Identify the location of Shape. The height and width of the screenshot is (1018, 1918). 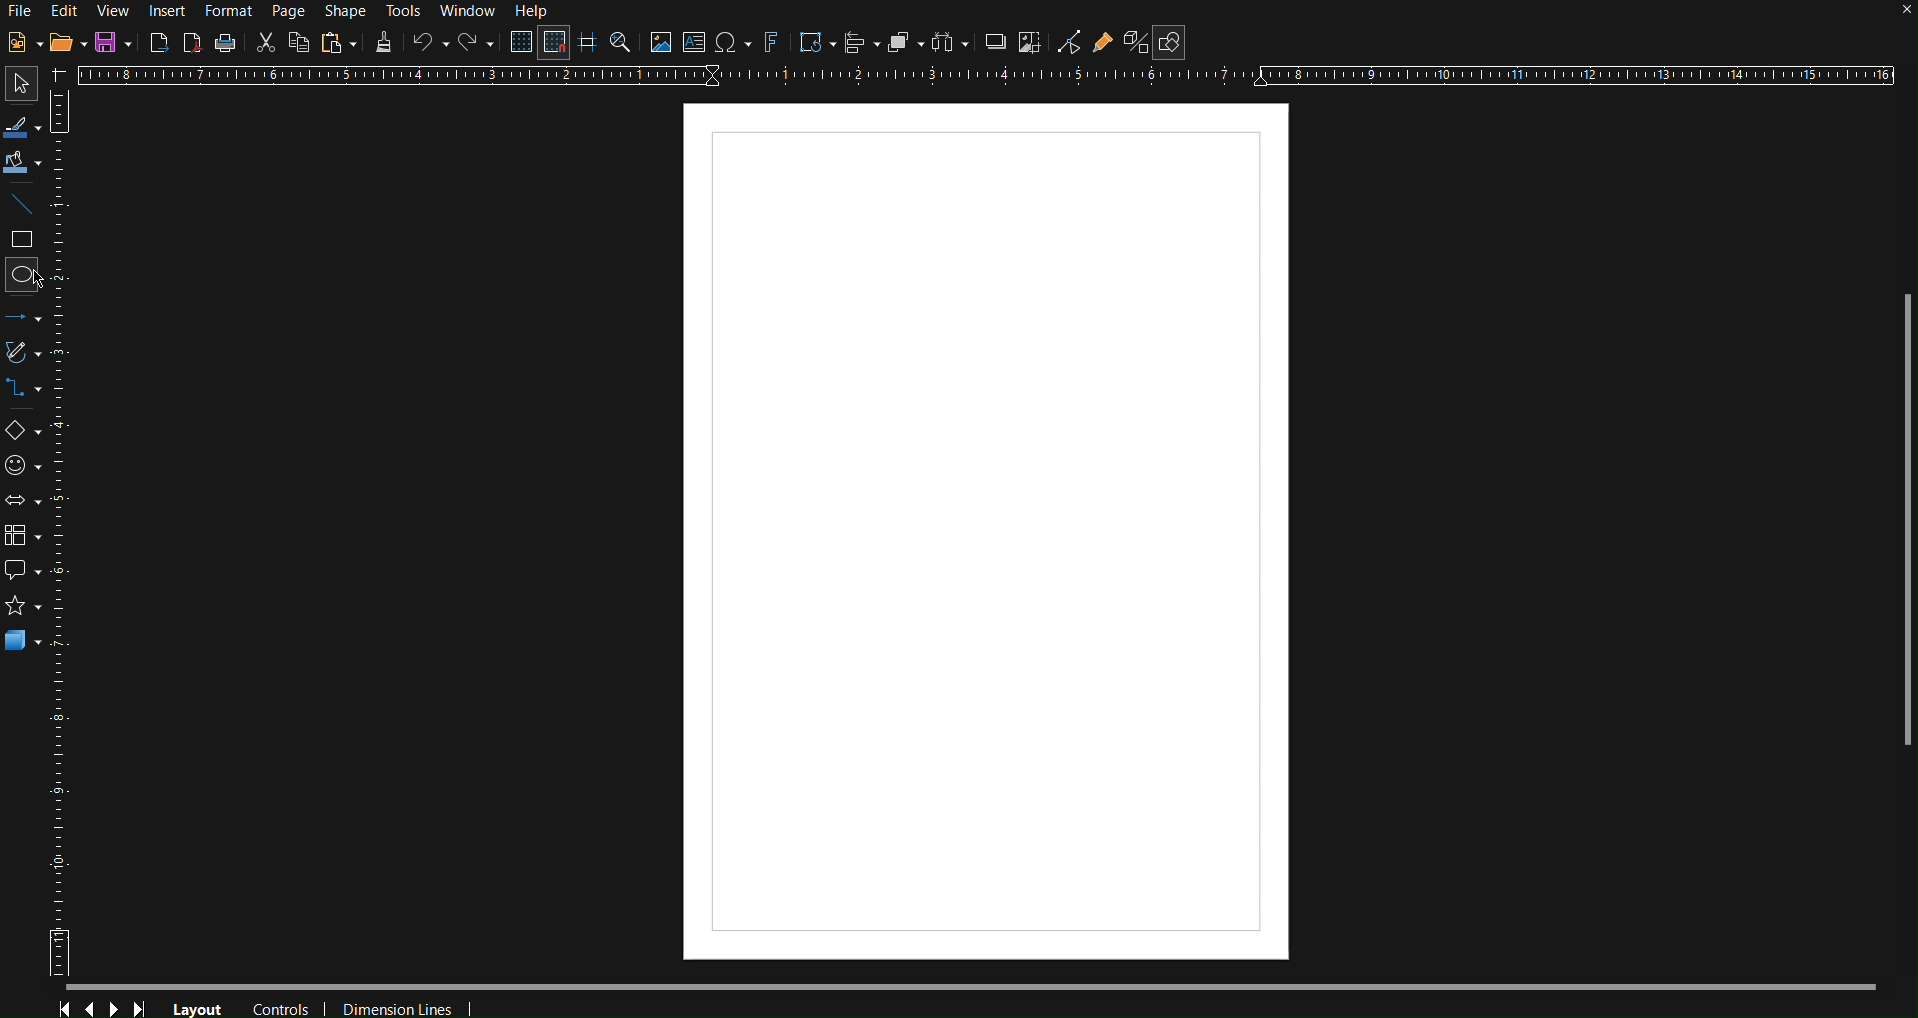
(343, 12).